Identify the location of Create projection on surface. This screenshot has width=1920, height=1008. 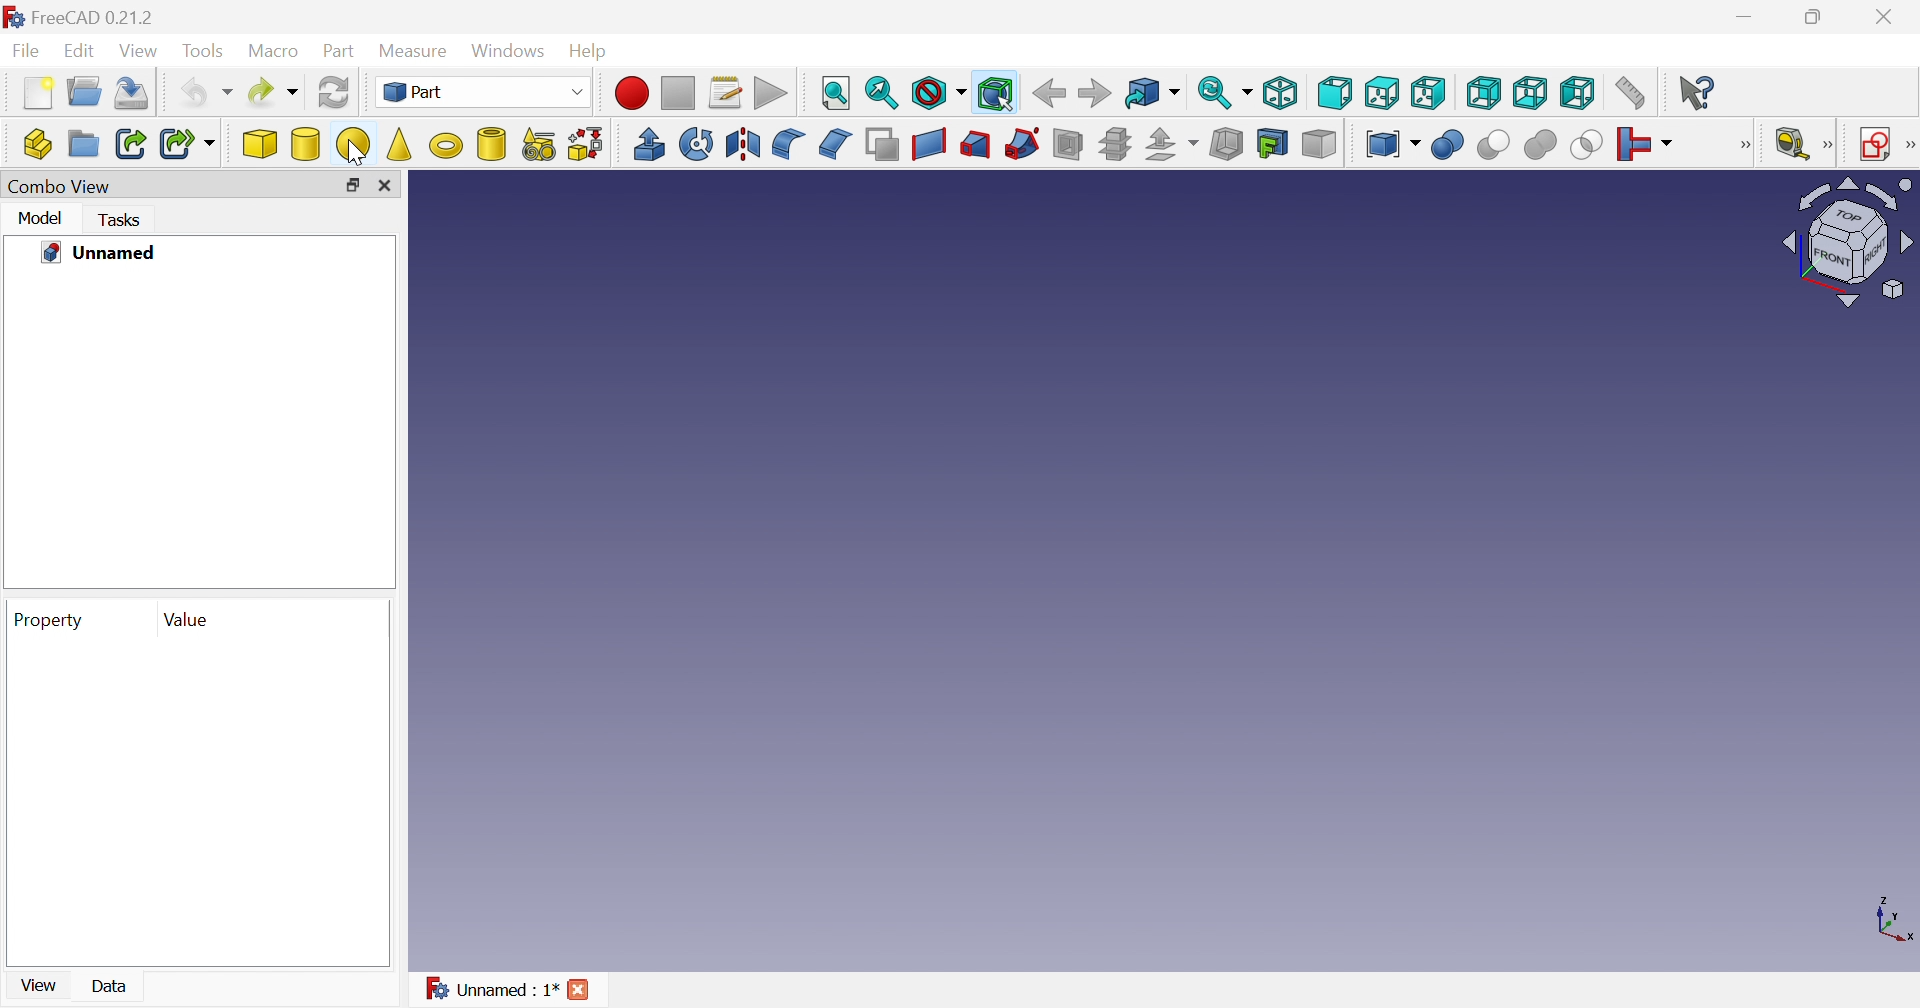
(1272, 143).